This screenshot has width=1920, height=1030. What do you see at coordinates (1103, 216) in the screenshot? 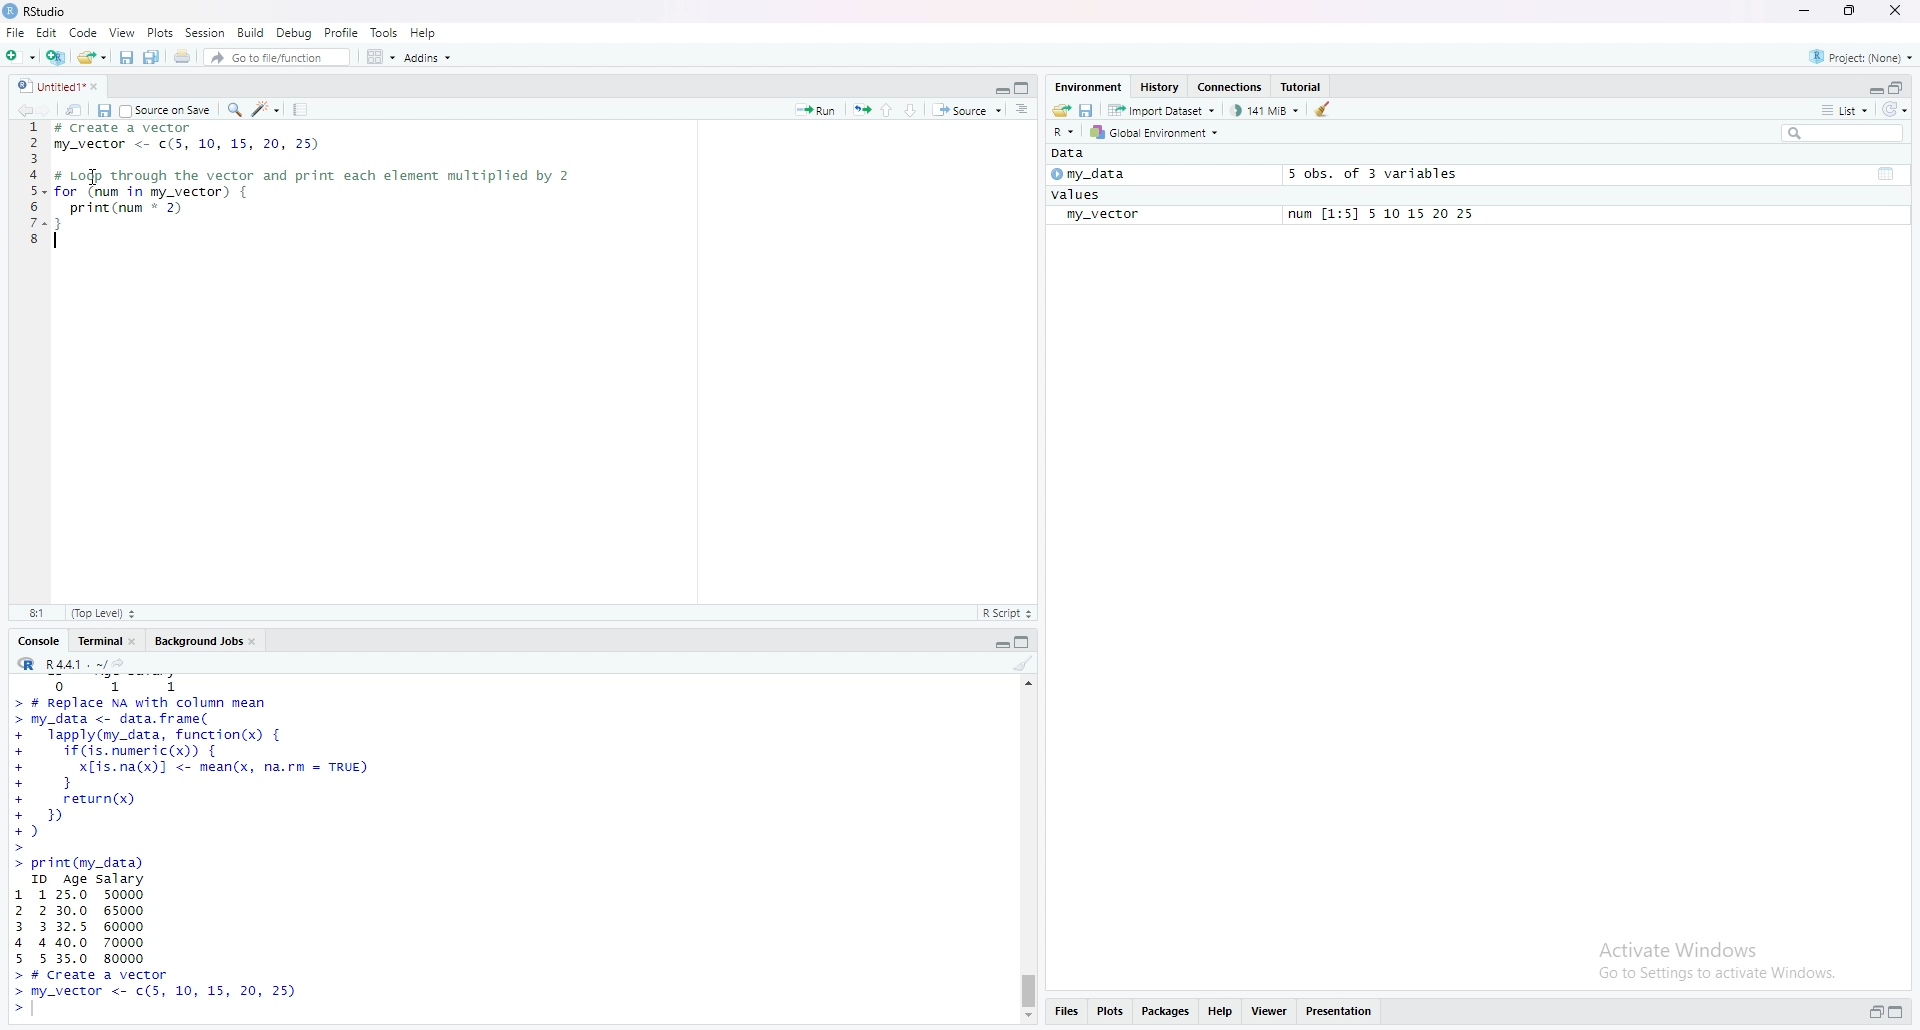
I see `my_vector` at bounding box center [1103, 216].